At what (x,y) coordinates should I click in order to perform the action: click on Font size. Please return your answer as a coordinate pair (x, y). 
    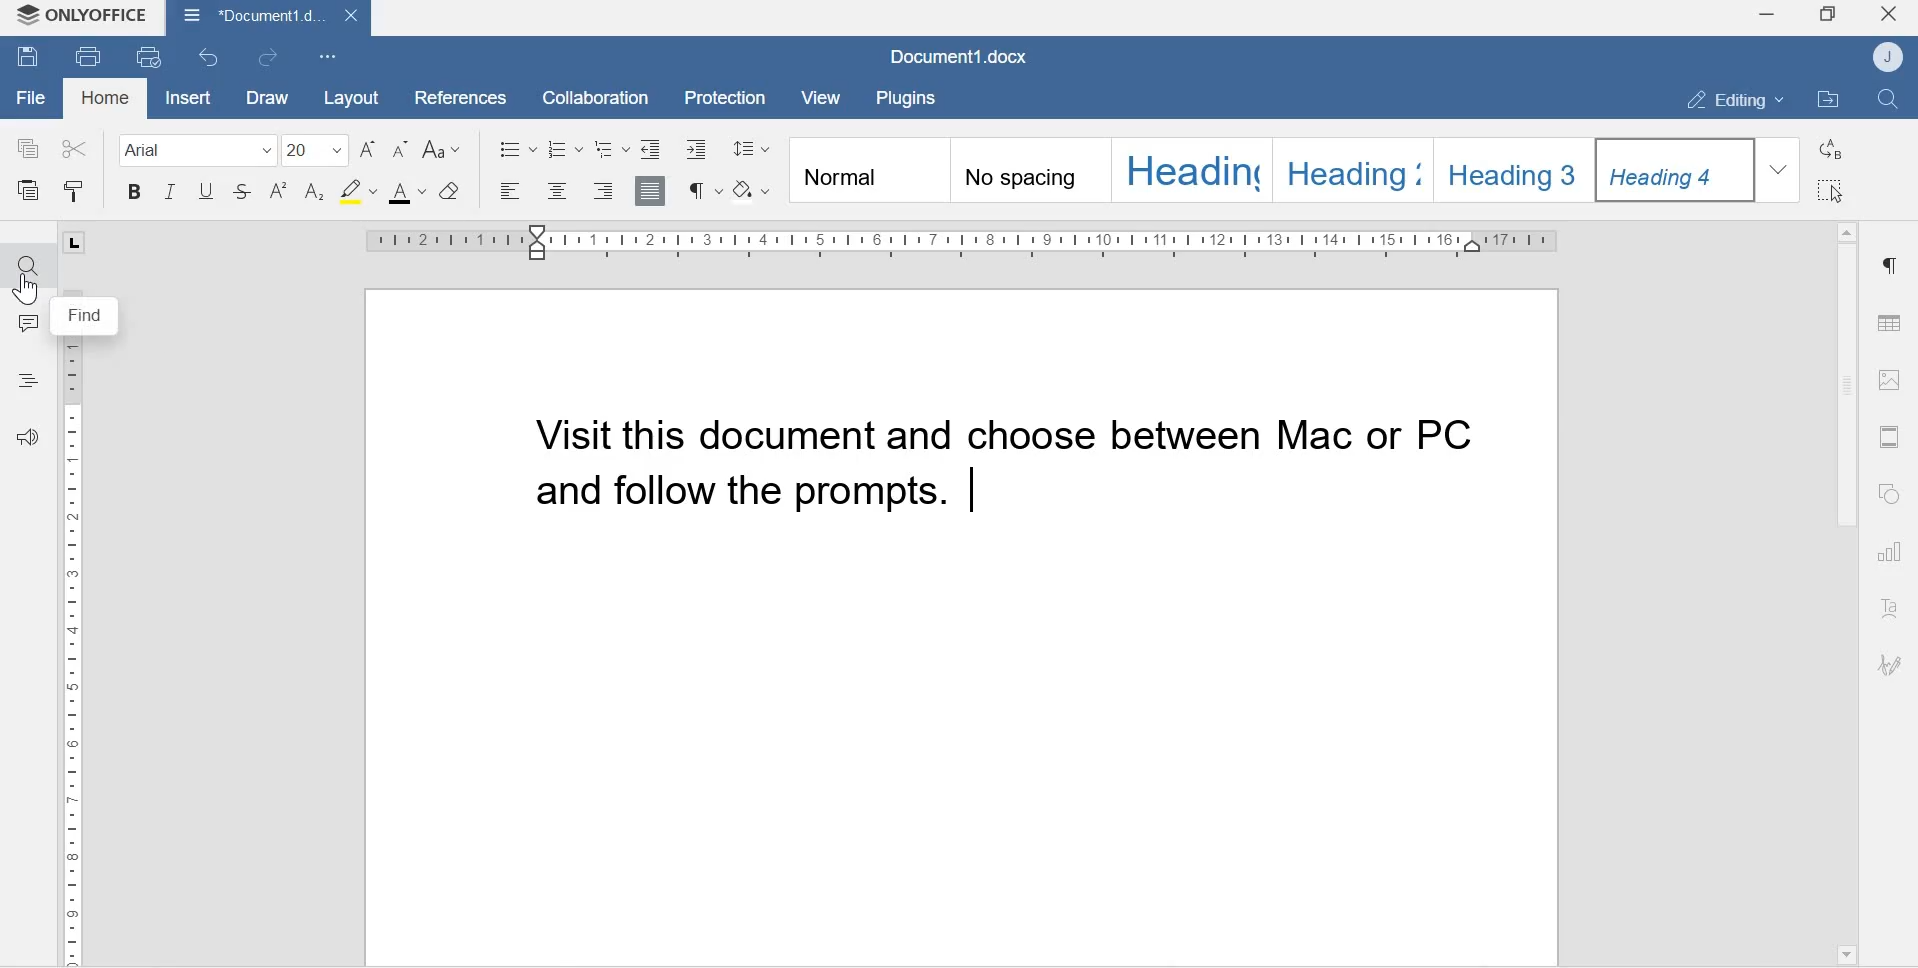
    Looking at the image, I should click on (317, 149).